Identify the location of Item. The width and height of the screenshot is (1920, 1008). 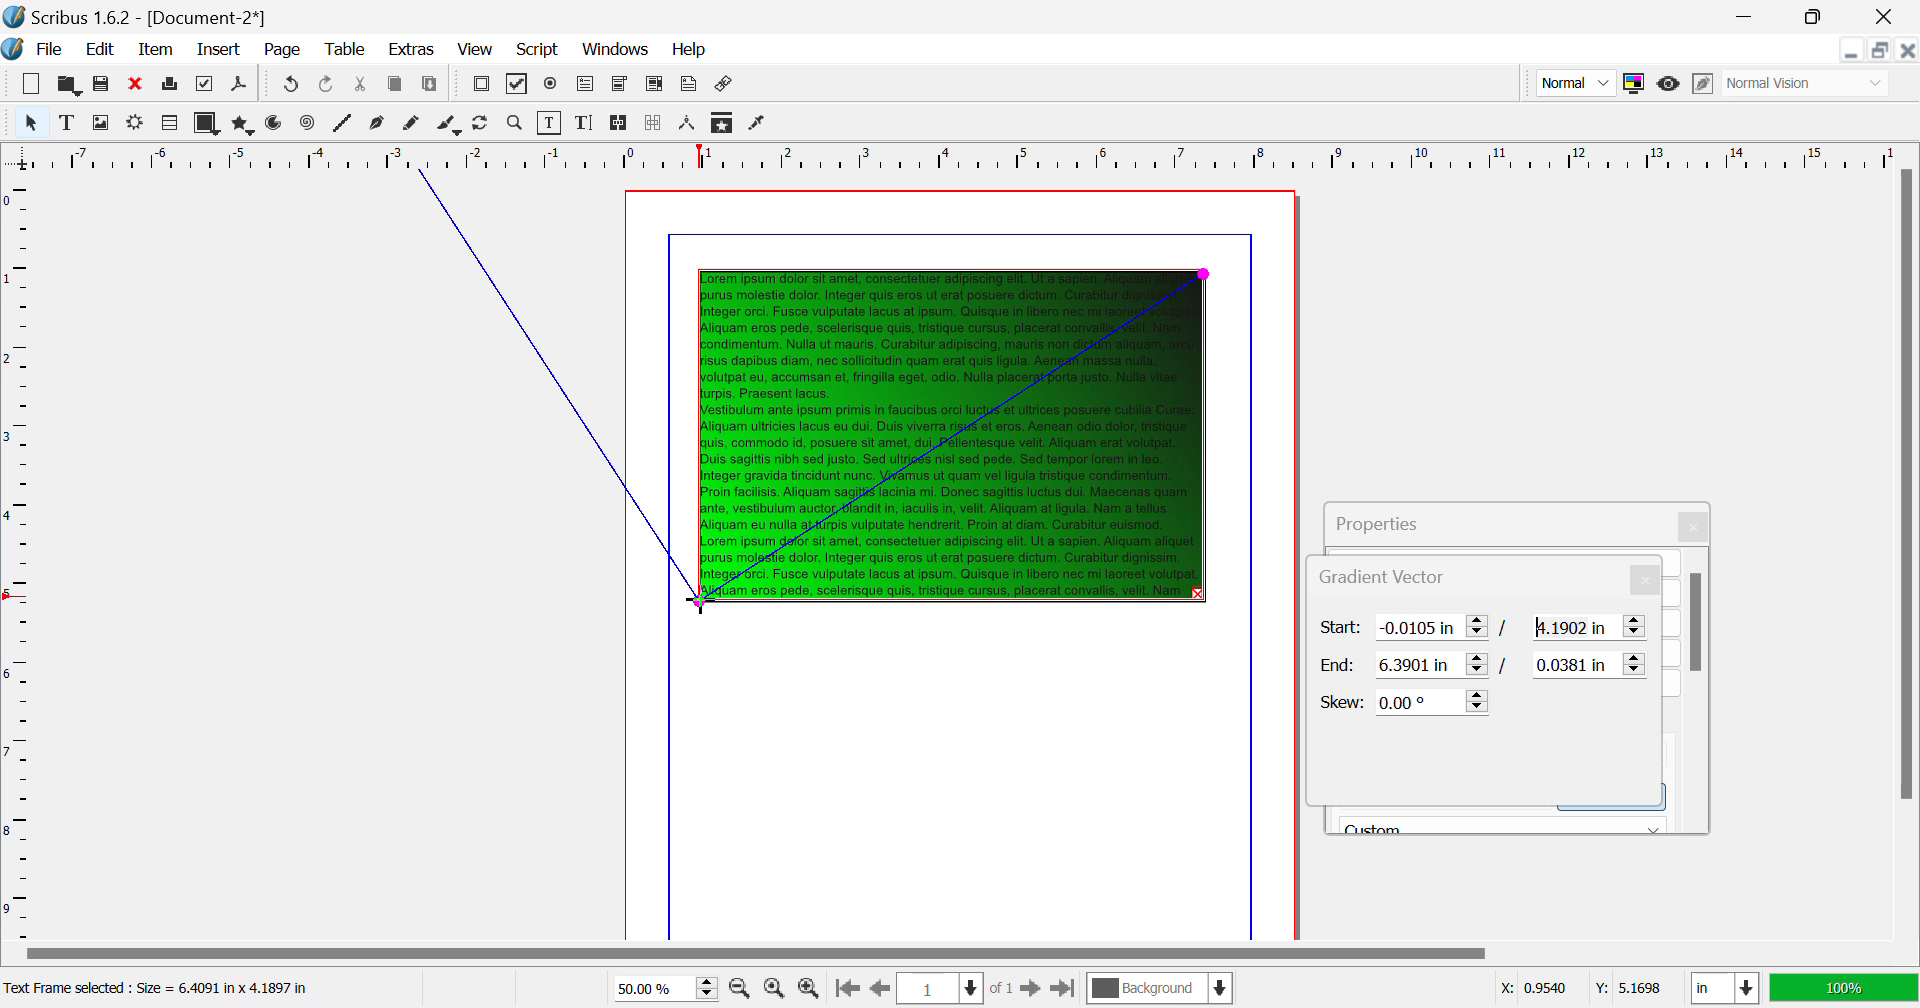
(157, 50).